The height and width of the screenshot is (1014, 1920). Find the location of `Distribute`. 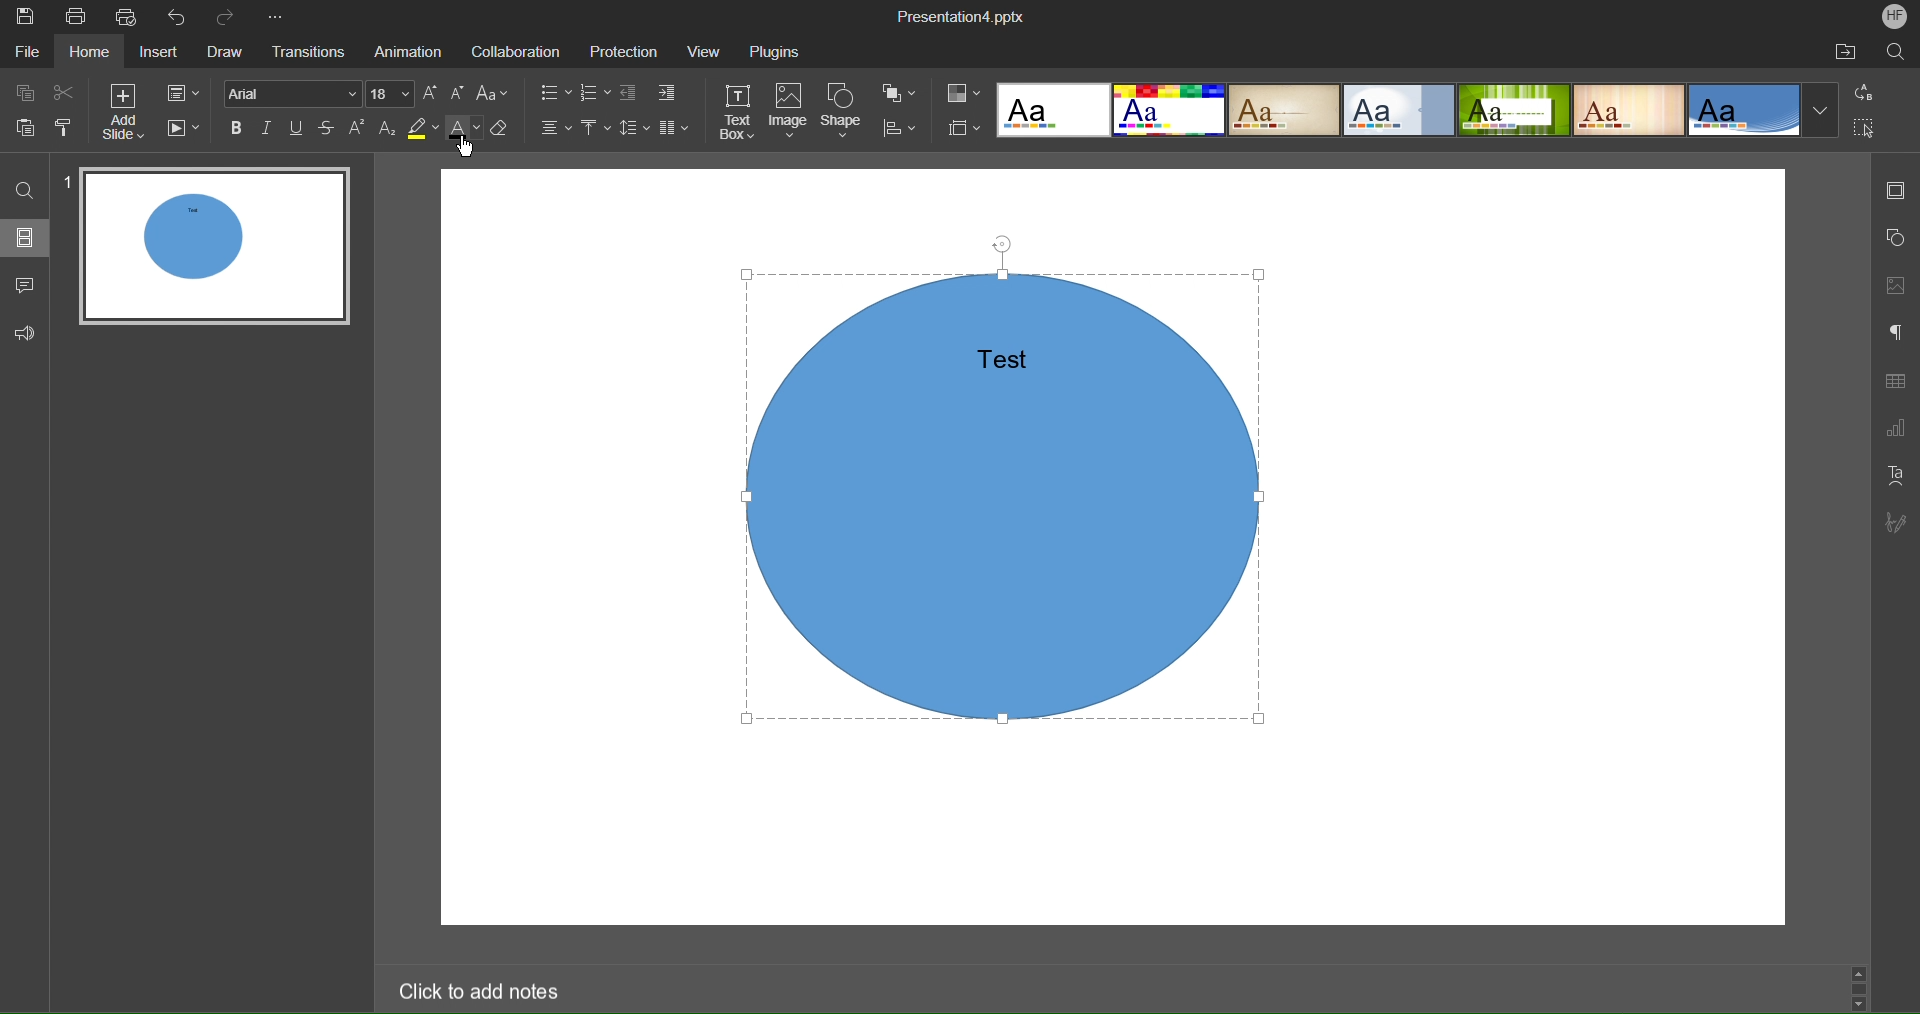

Distribute is located at coordinates (897, 126).